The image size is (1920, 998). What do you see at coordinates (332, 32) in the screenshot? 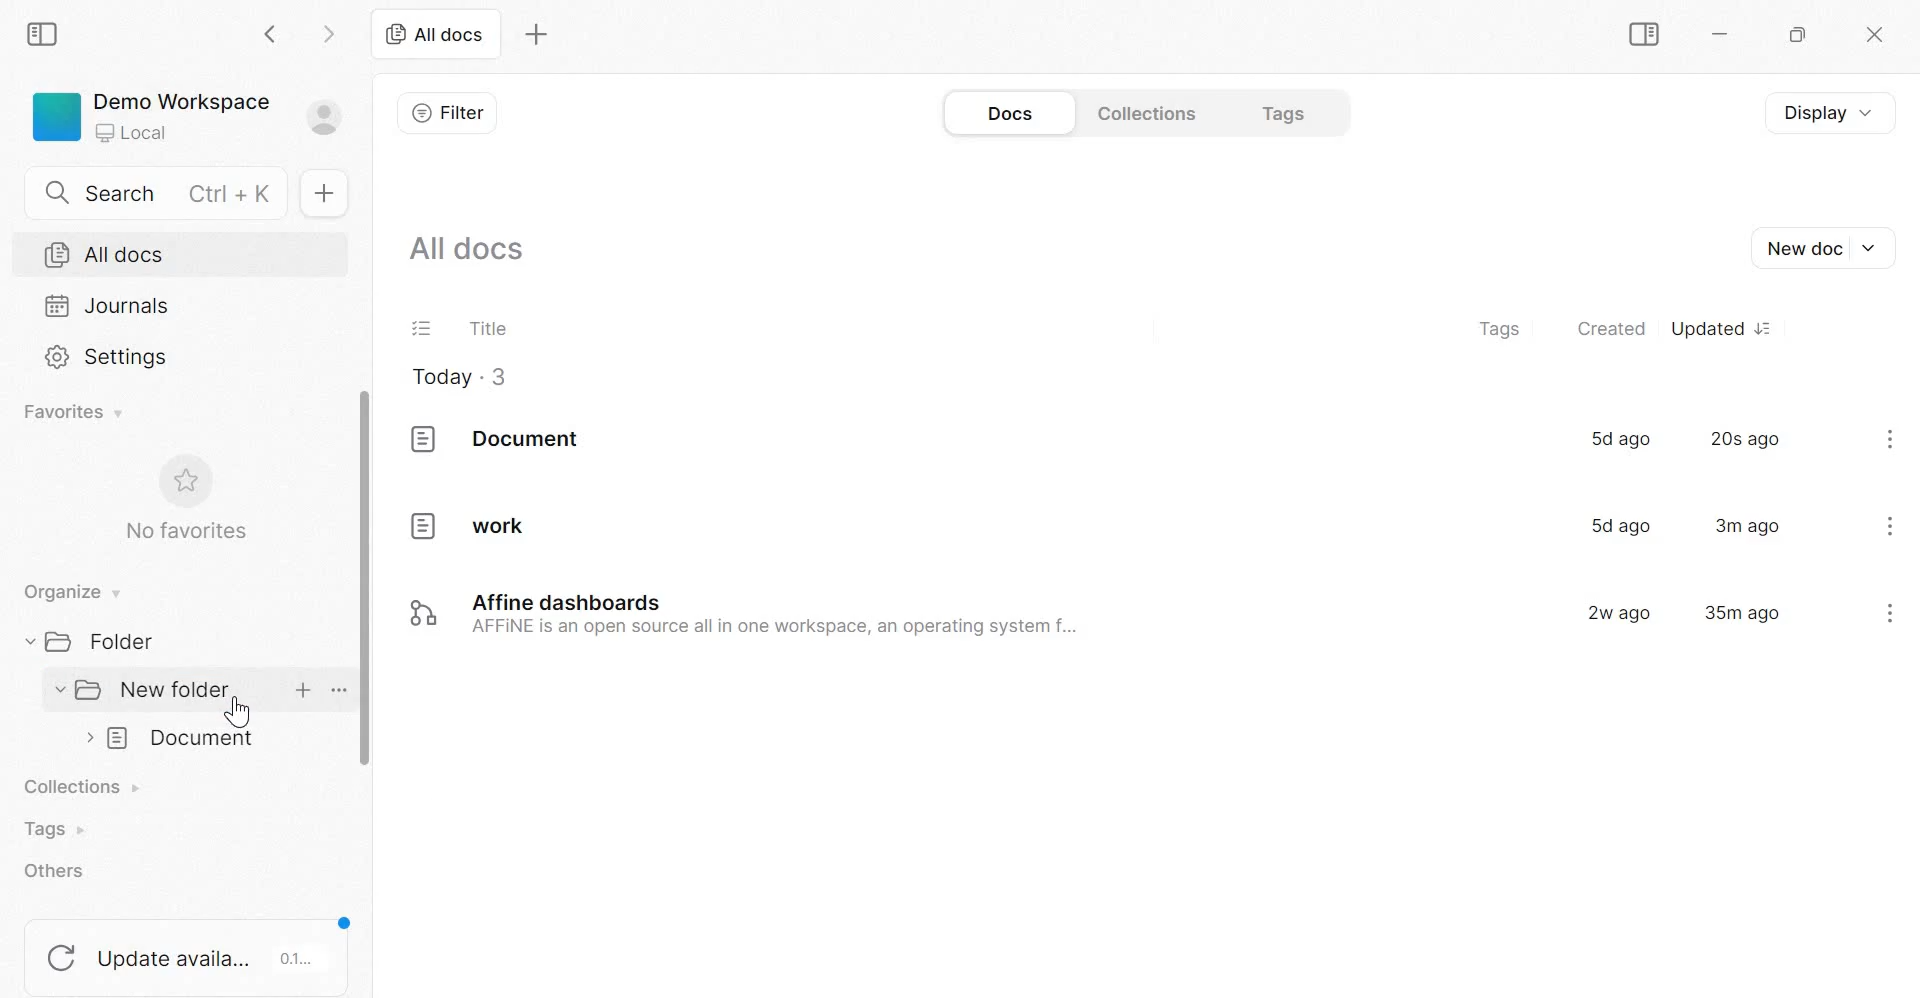
I see `go forward` at bounding box center [332, 32].